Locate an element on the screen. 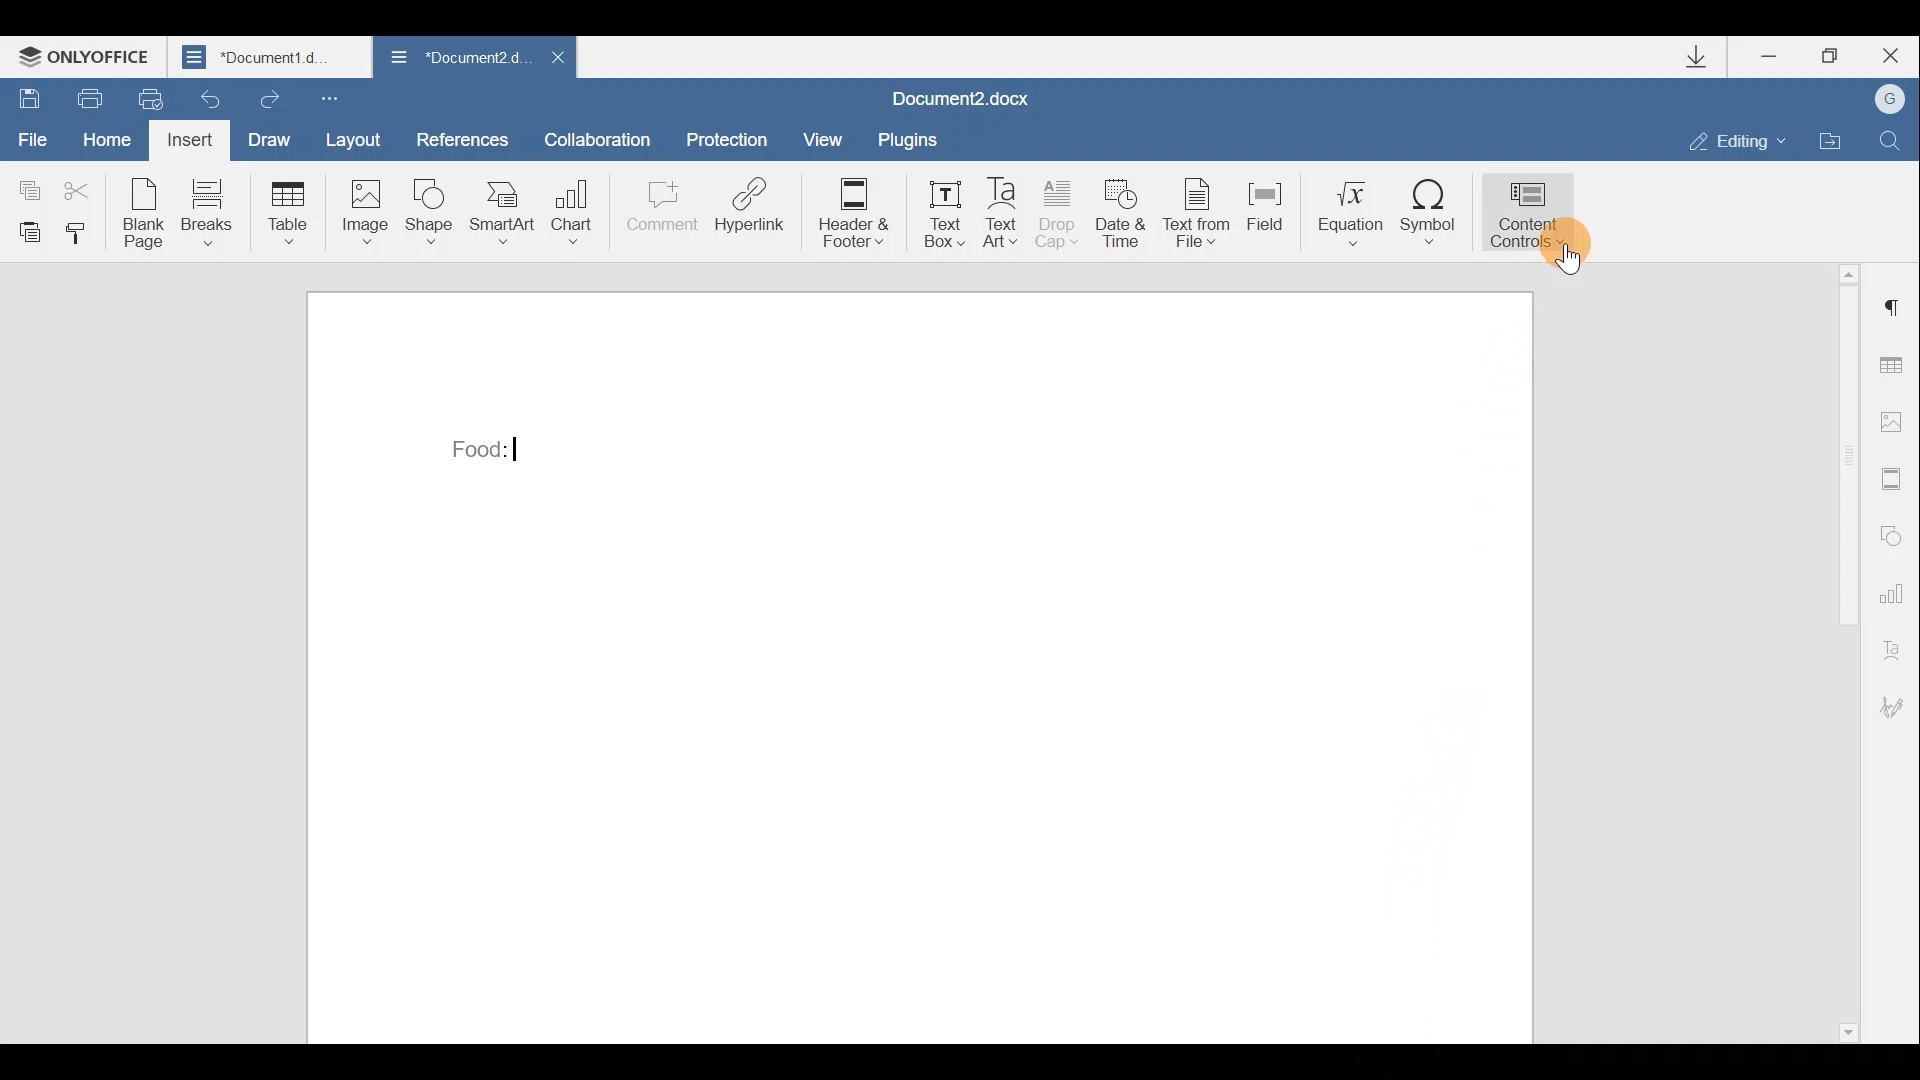 Image resolution: width=1920 pixels, height=1080 pixels. Comment is located at coordinates (661, 216).